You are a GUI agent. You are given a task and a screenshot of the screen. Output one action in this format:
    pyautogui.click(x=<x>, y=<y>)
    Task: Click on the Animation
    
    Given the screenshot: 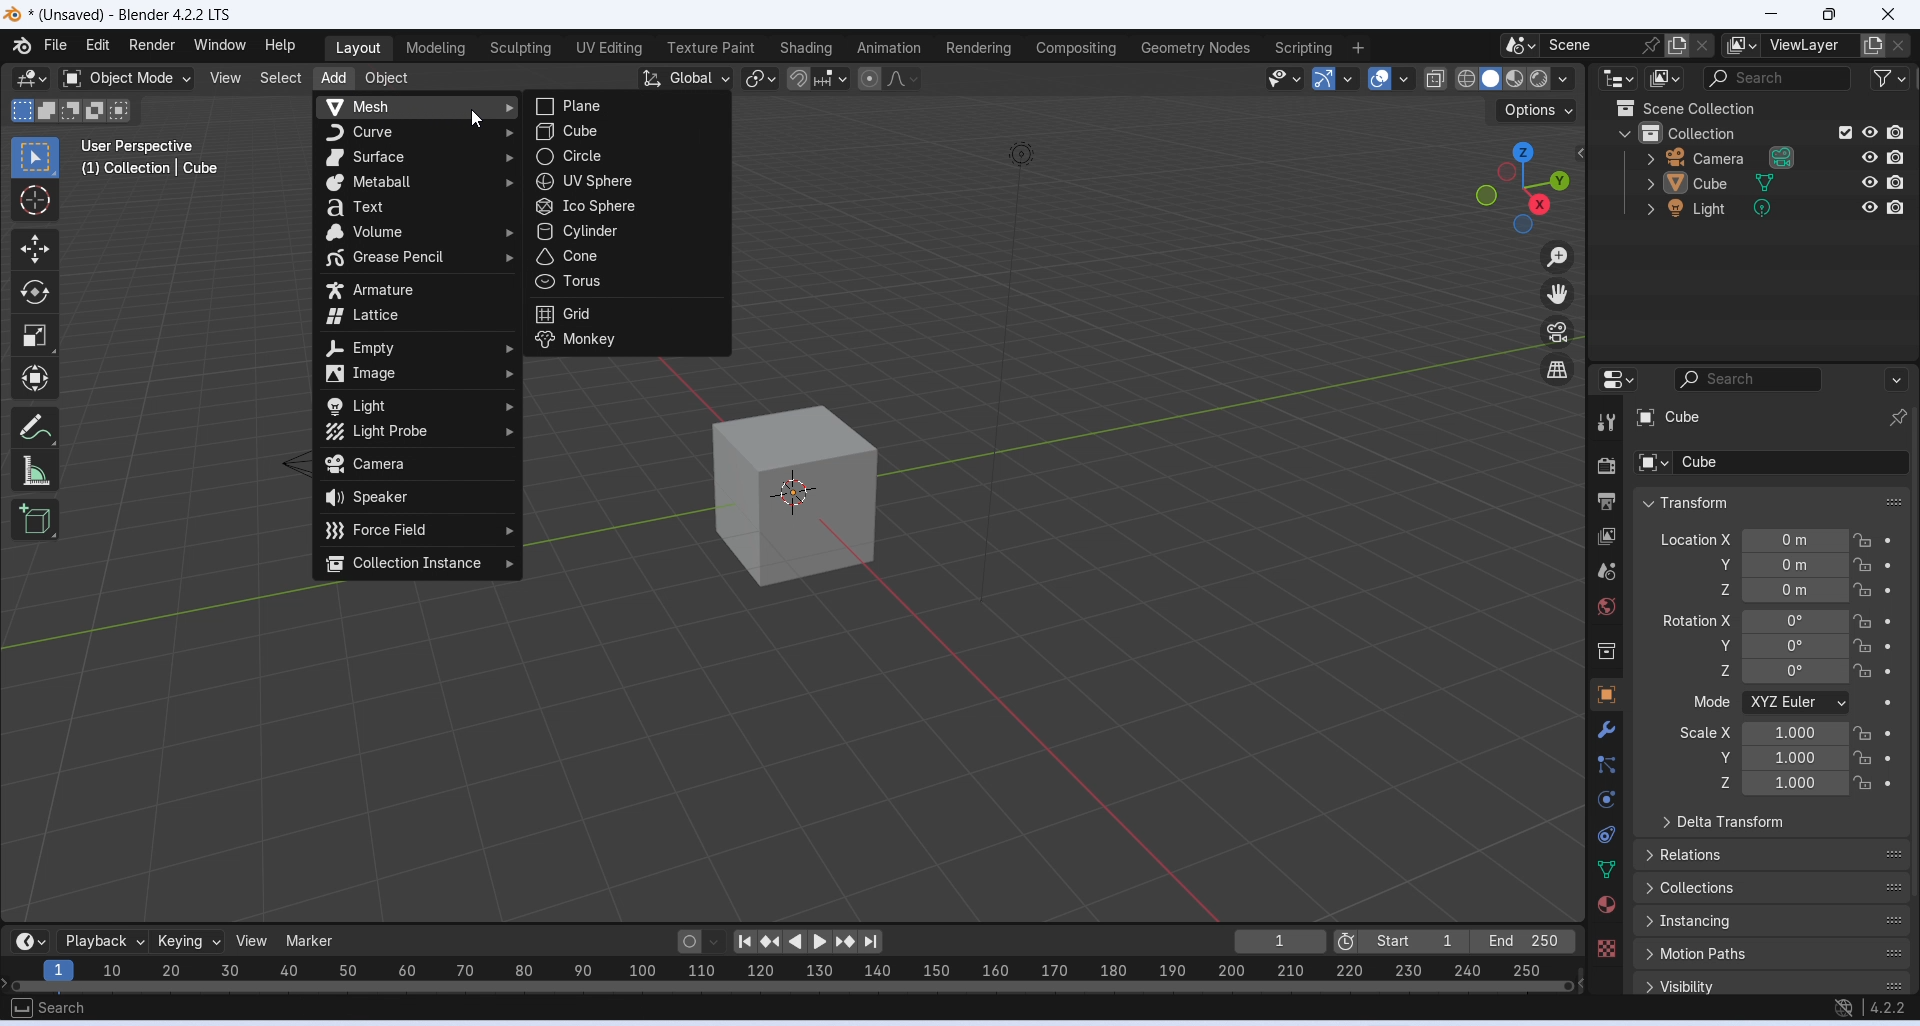 What is the action you would take?
    pyautogui.click(x=887, y=47)
    